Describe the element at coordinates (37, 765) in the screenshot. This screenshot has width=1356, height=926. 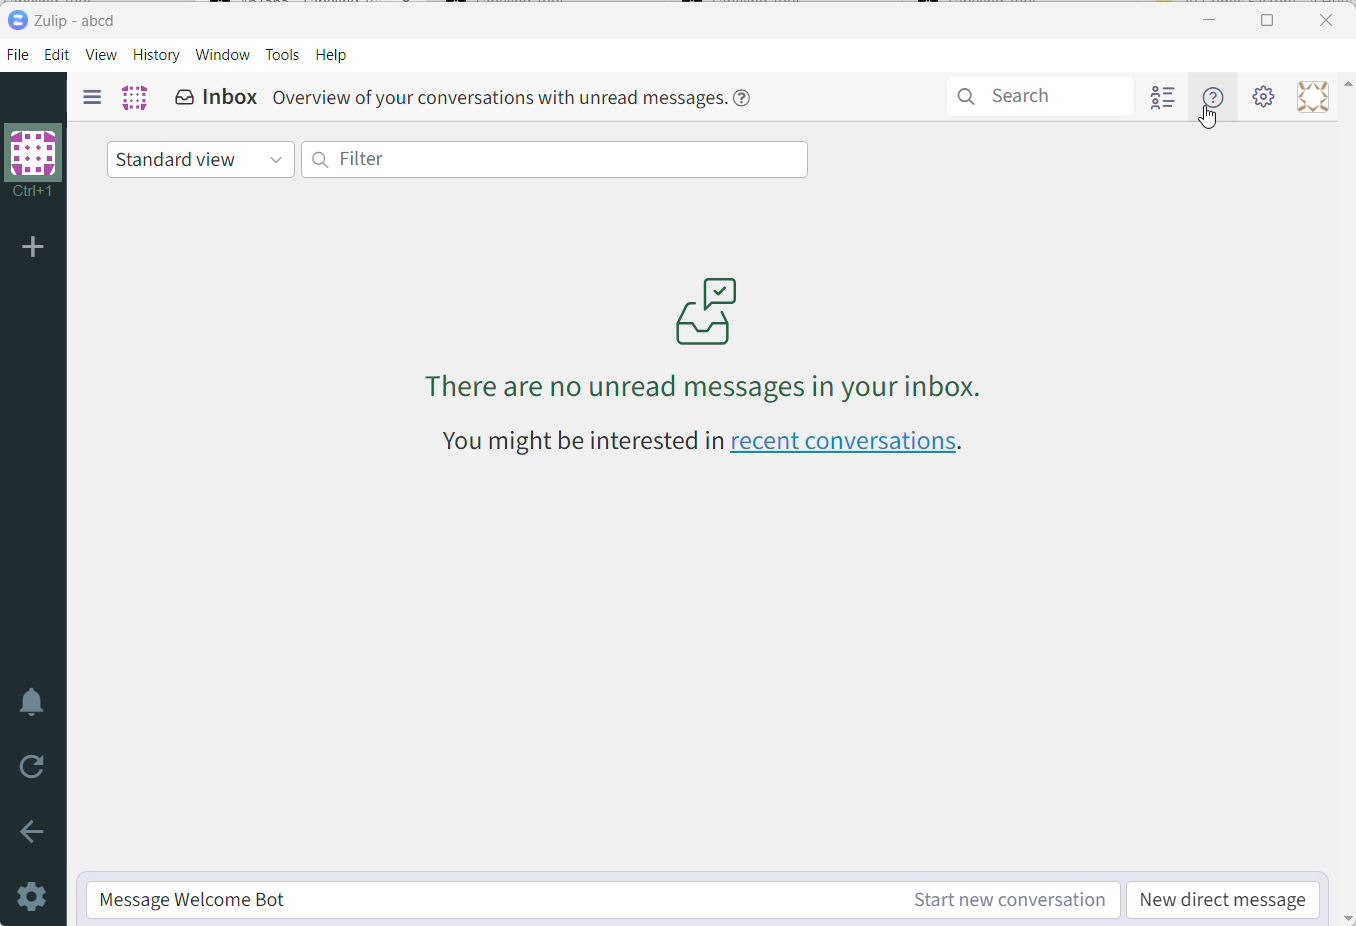
I see `Reload` at that location.